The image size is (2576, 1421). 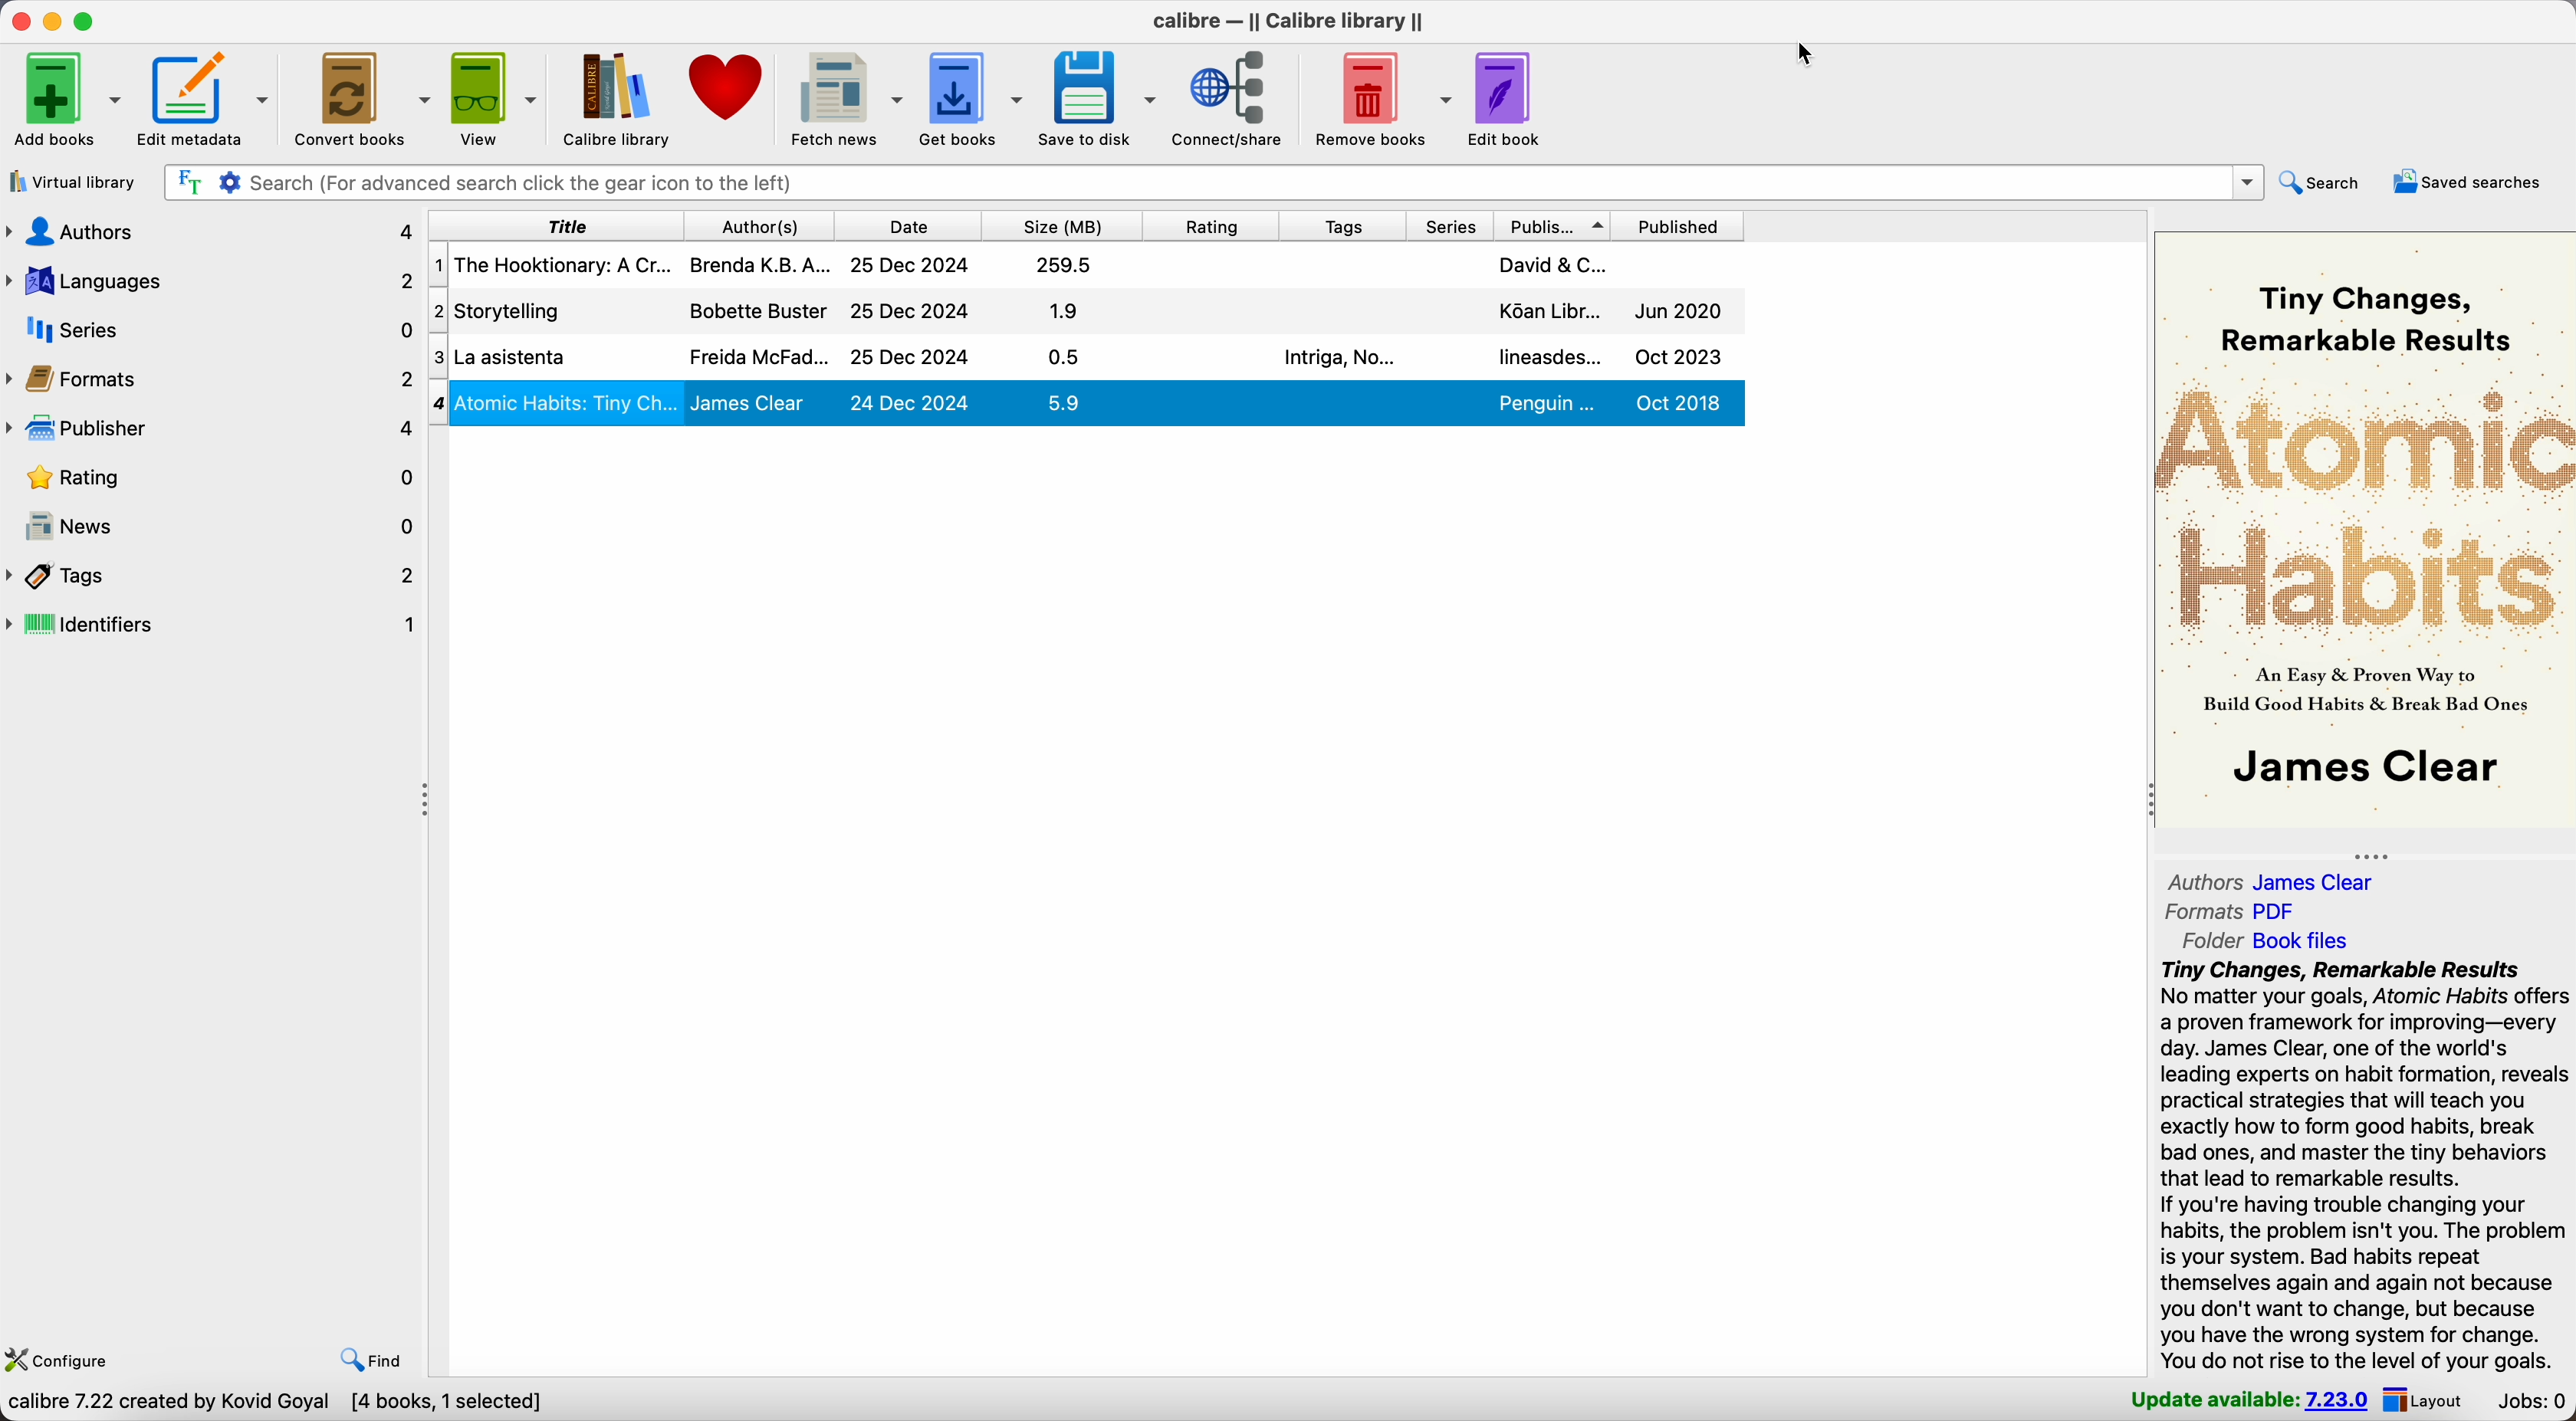 What do you see at coordinates (847, 98) in the screenshot?
I see `fetch news` at bounding box center [847, 98].